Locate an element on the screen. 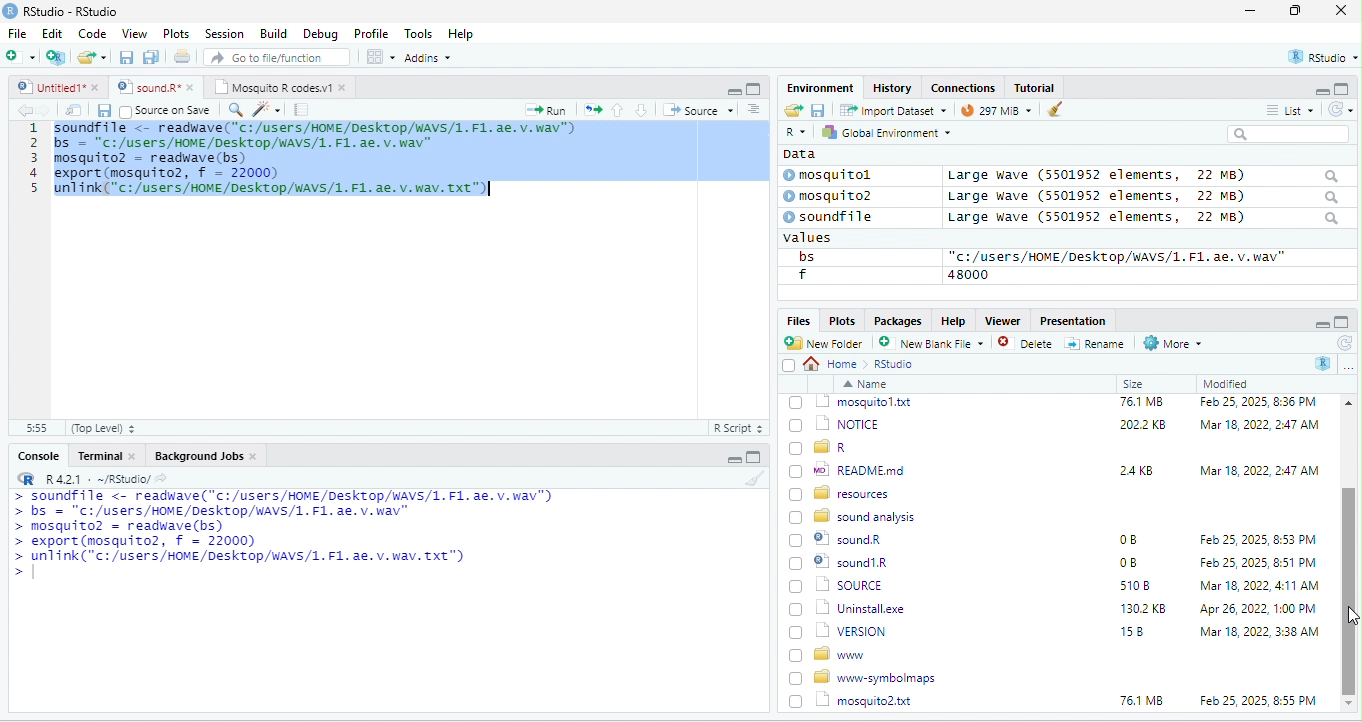  Plots is located at coordinates (842, 320).